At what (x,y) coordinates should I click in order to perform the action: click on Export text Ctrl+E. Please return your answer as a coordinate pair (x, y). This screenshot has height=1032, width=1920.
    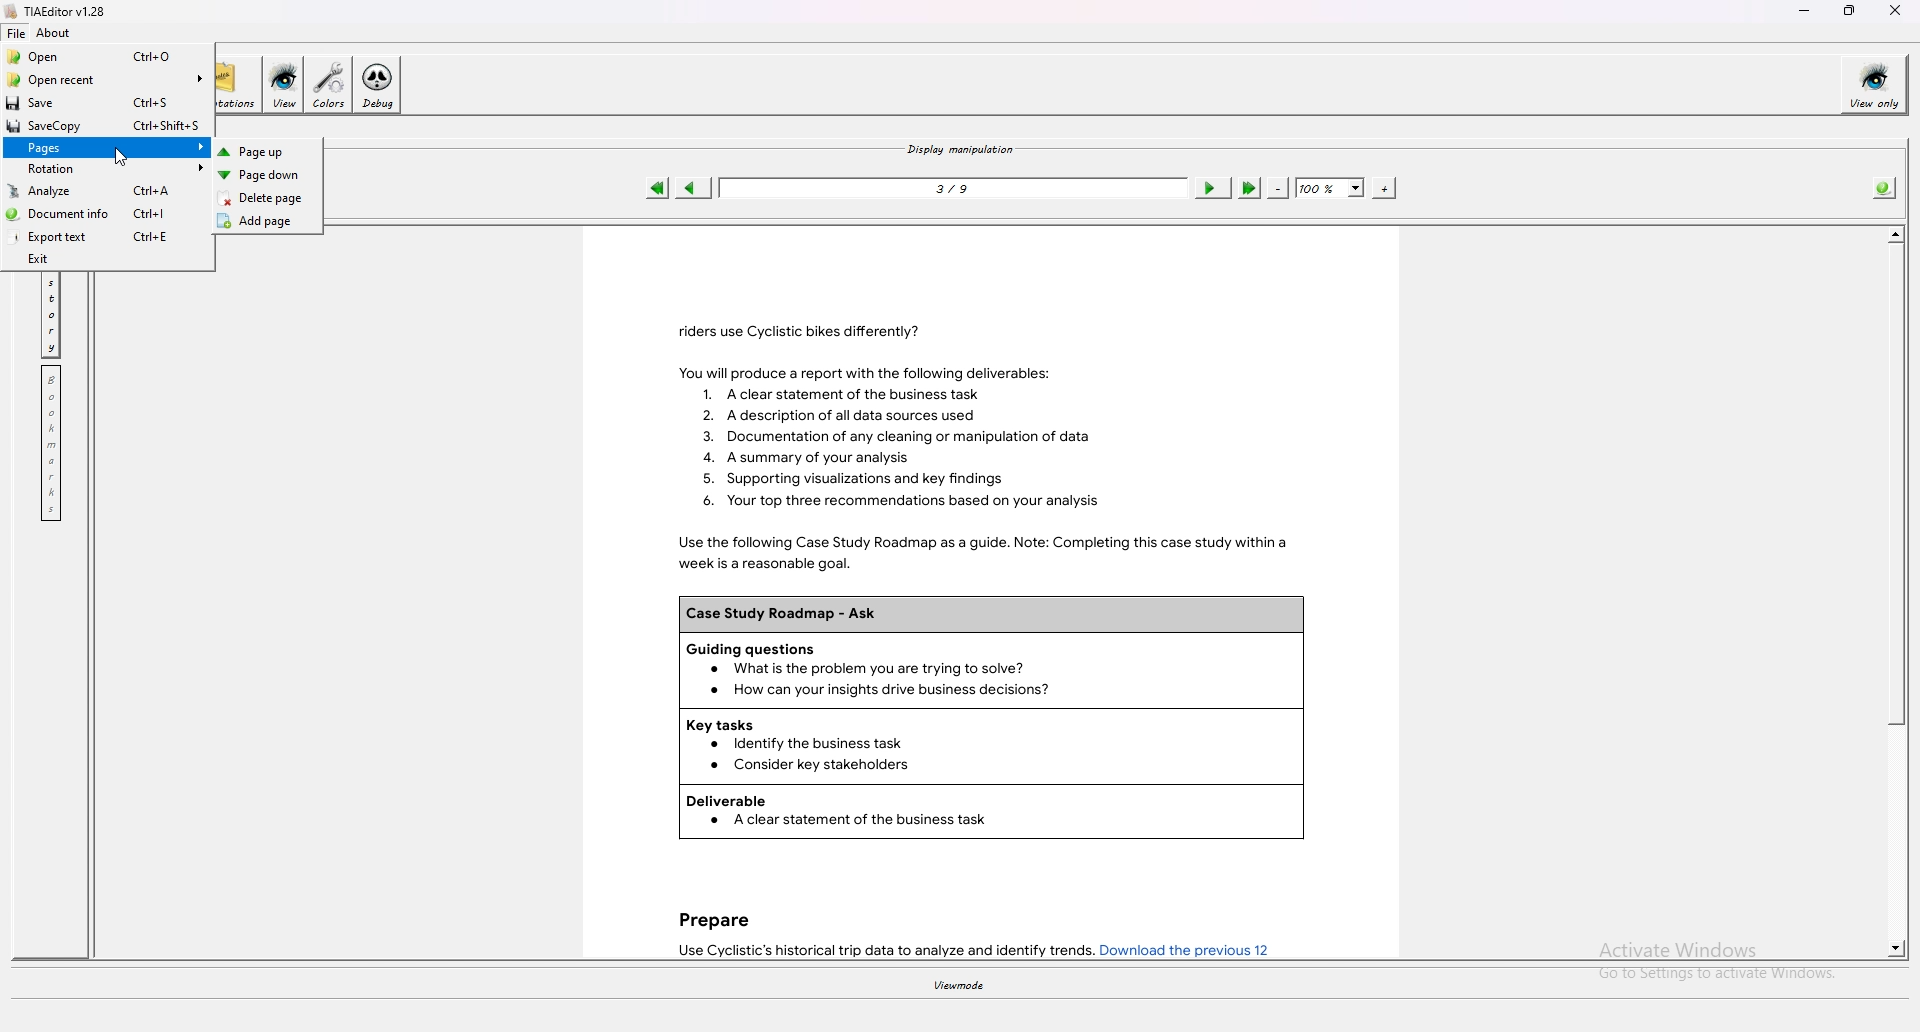
    Looking at the image, I should click on (94, 239).